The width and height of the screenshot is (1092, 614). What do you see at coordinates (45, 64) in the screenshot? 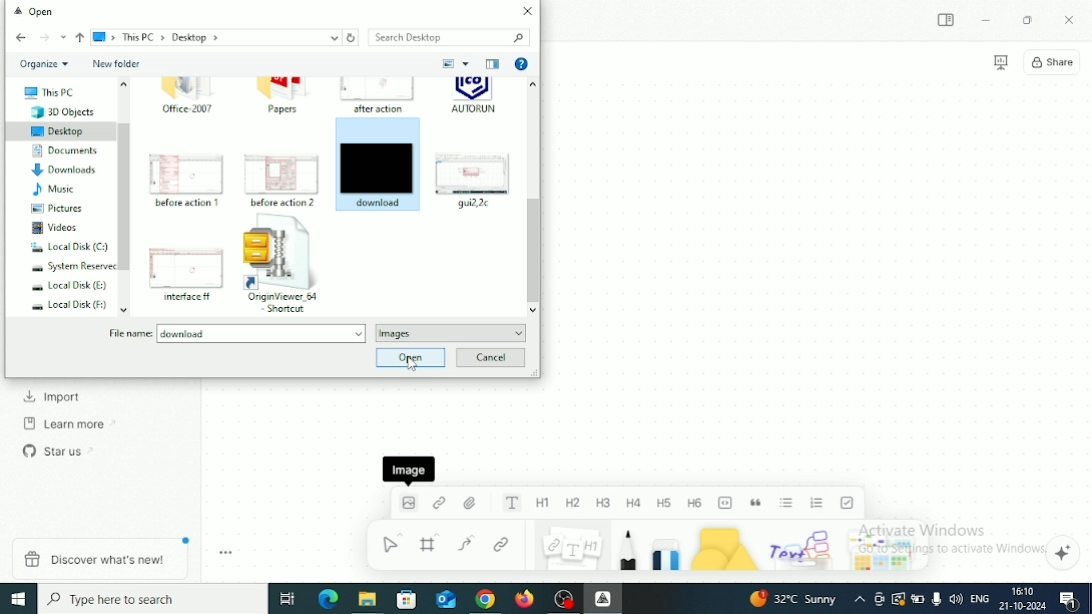
I see `Organize` at bounding box center [45, 64].